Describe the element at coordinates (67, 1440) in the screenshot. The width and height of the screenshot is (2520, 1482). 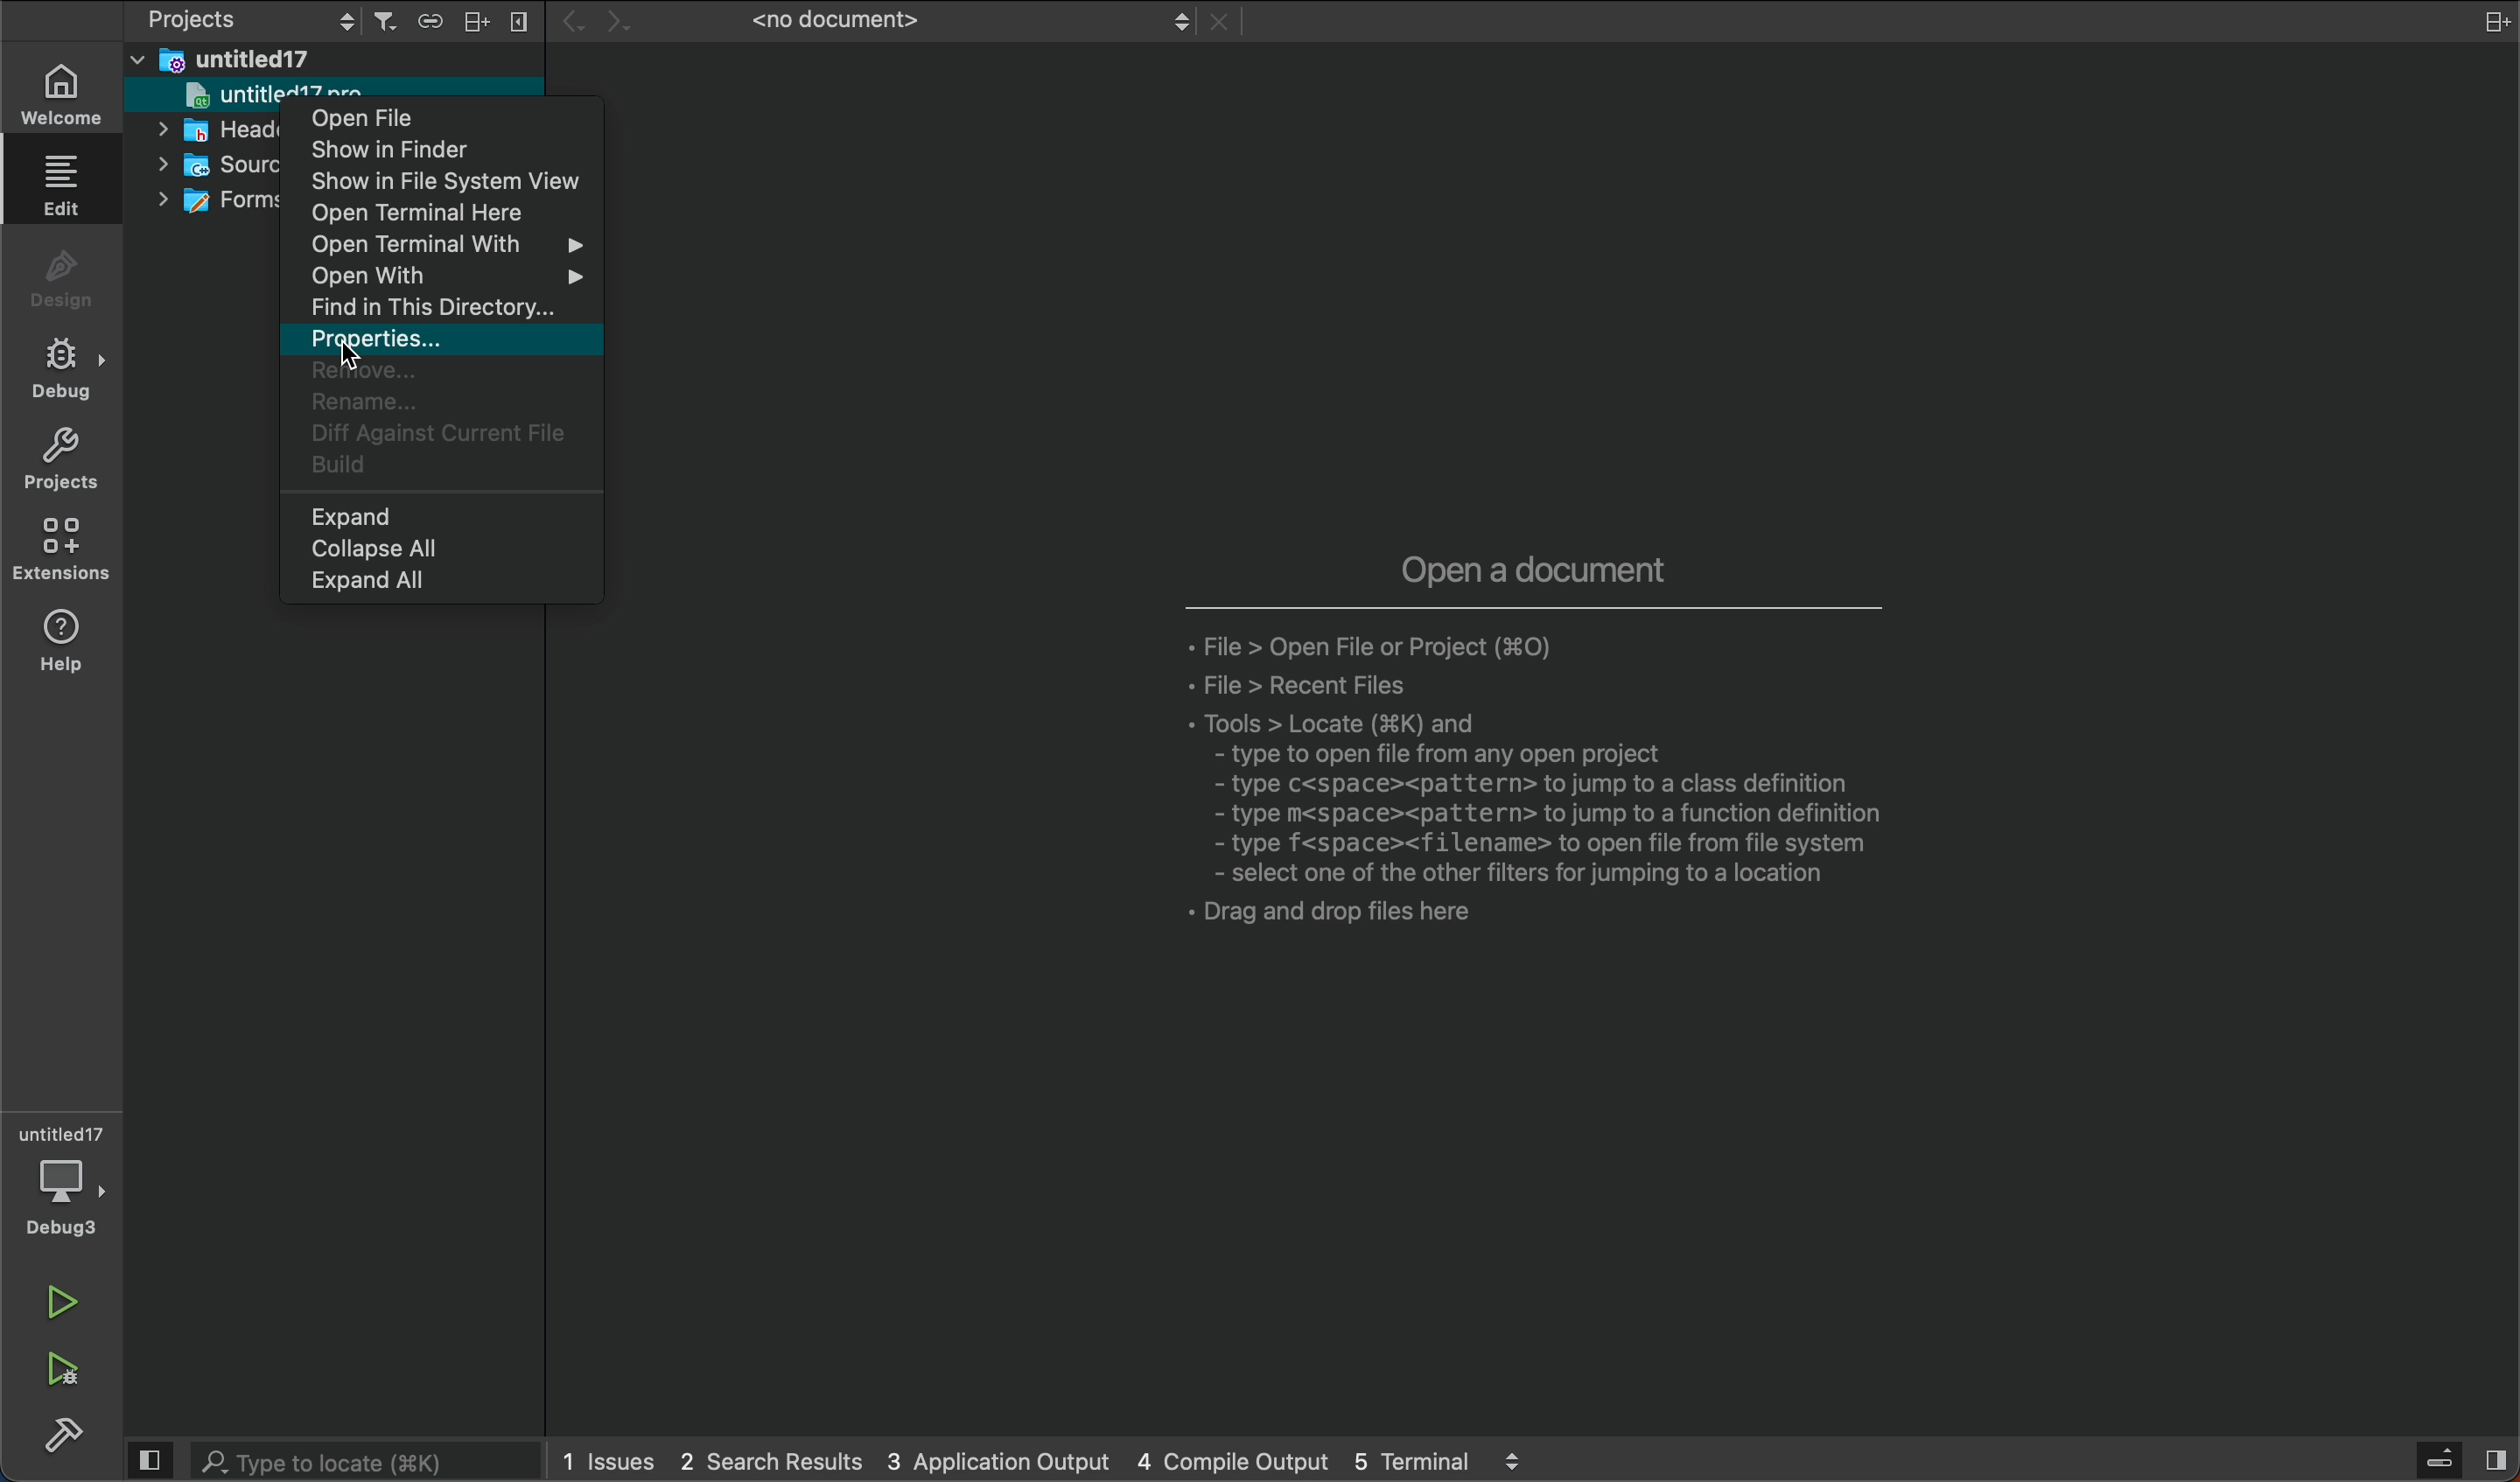
I see `build` at that location.